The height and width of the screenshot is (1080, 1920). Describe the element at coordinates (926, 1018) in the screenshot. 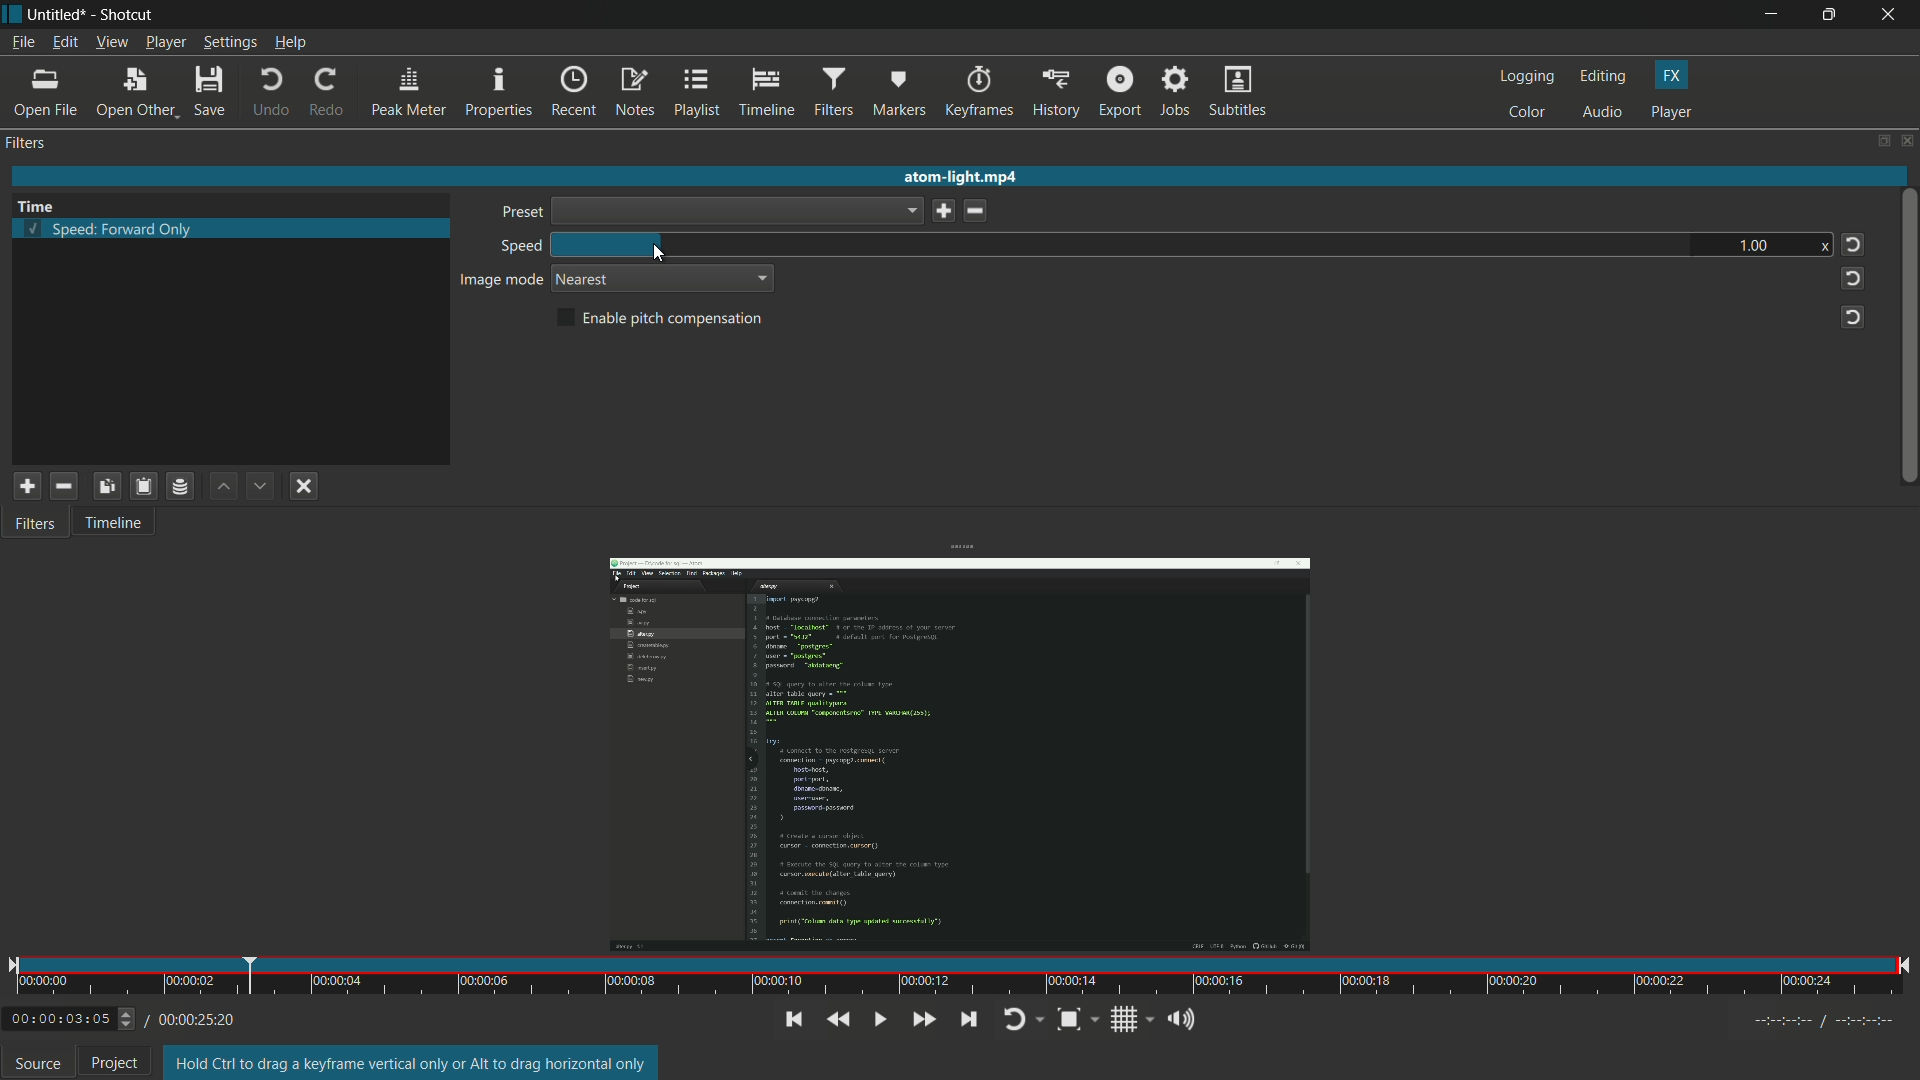

I see `play quickly forward` at that location.